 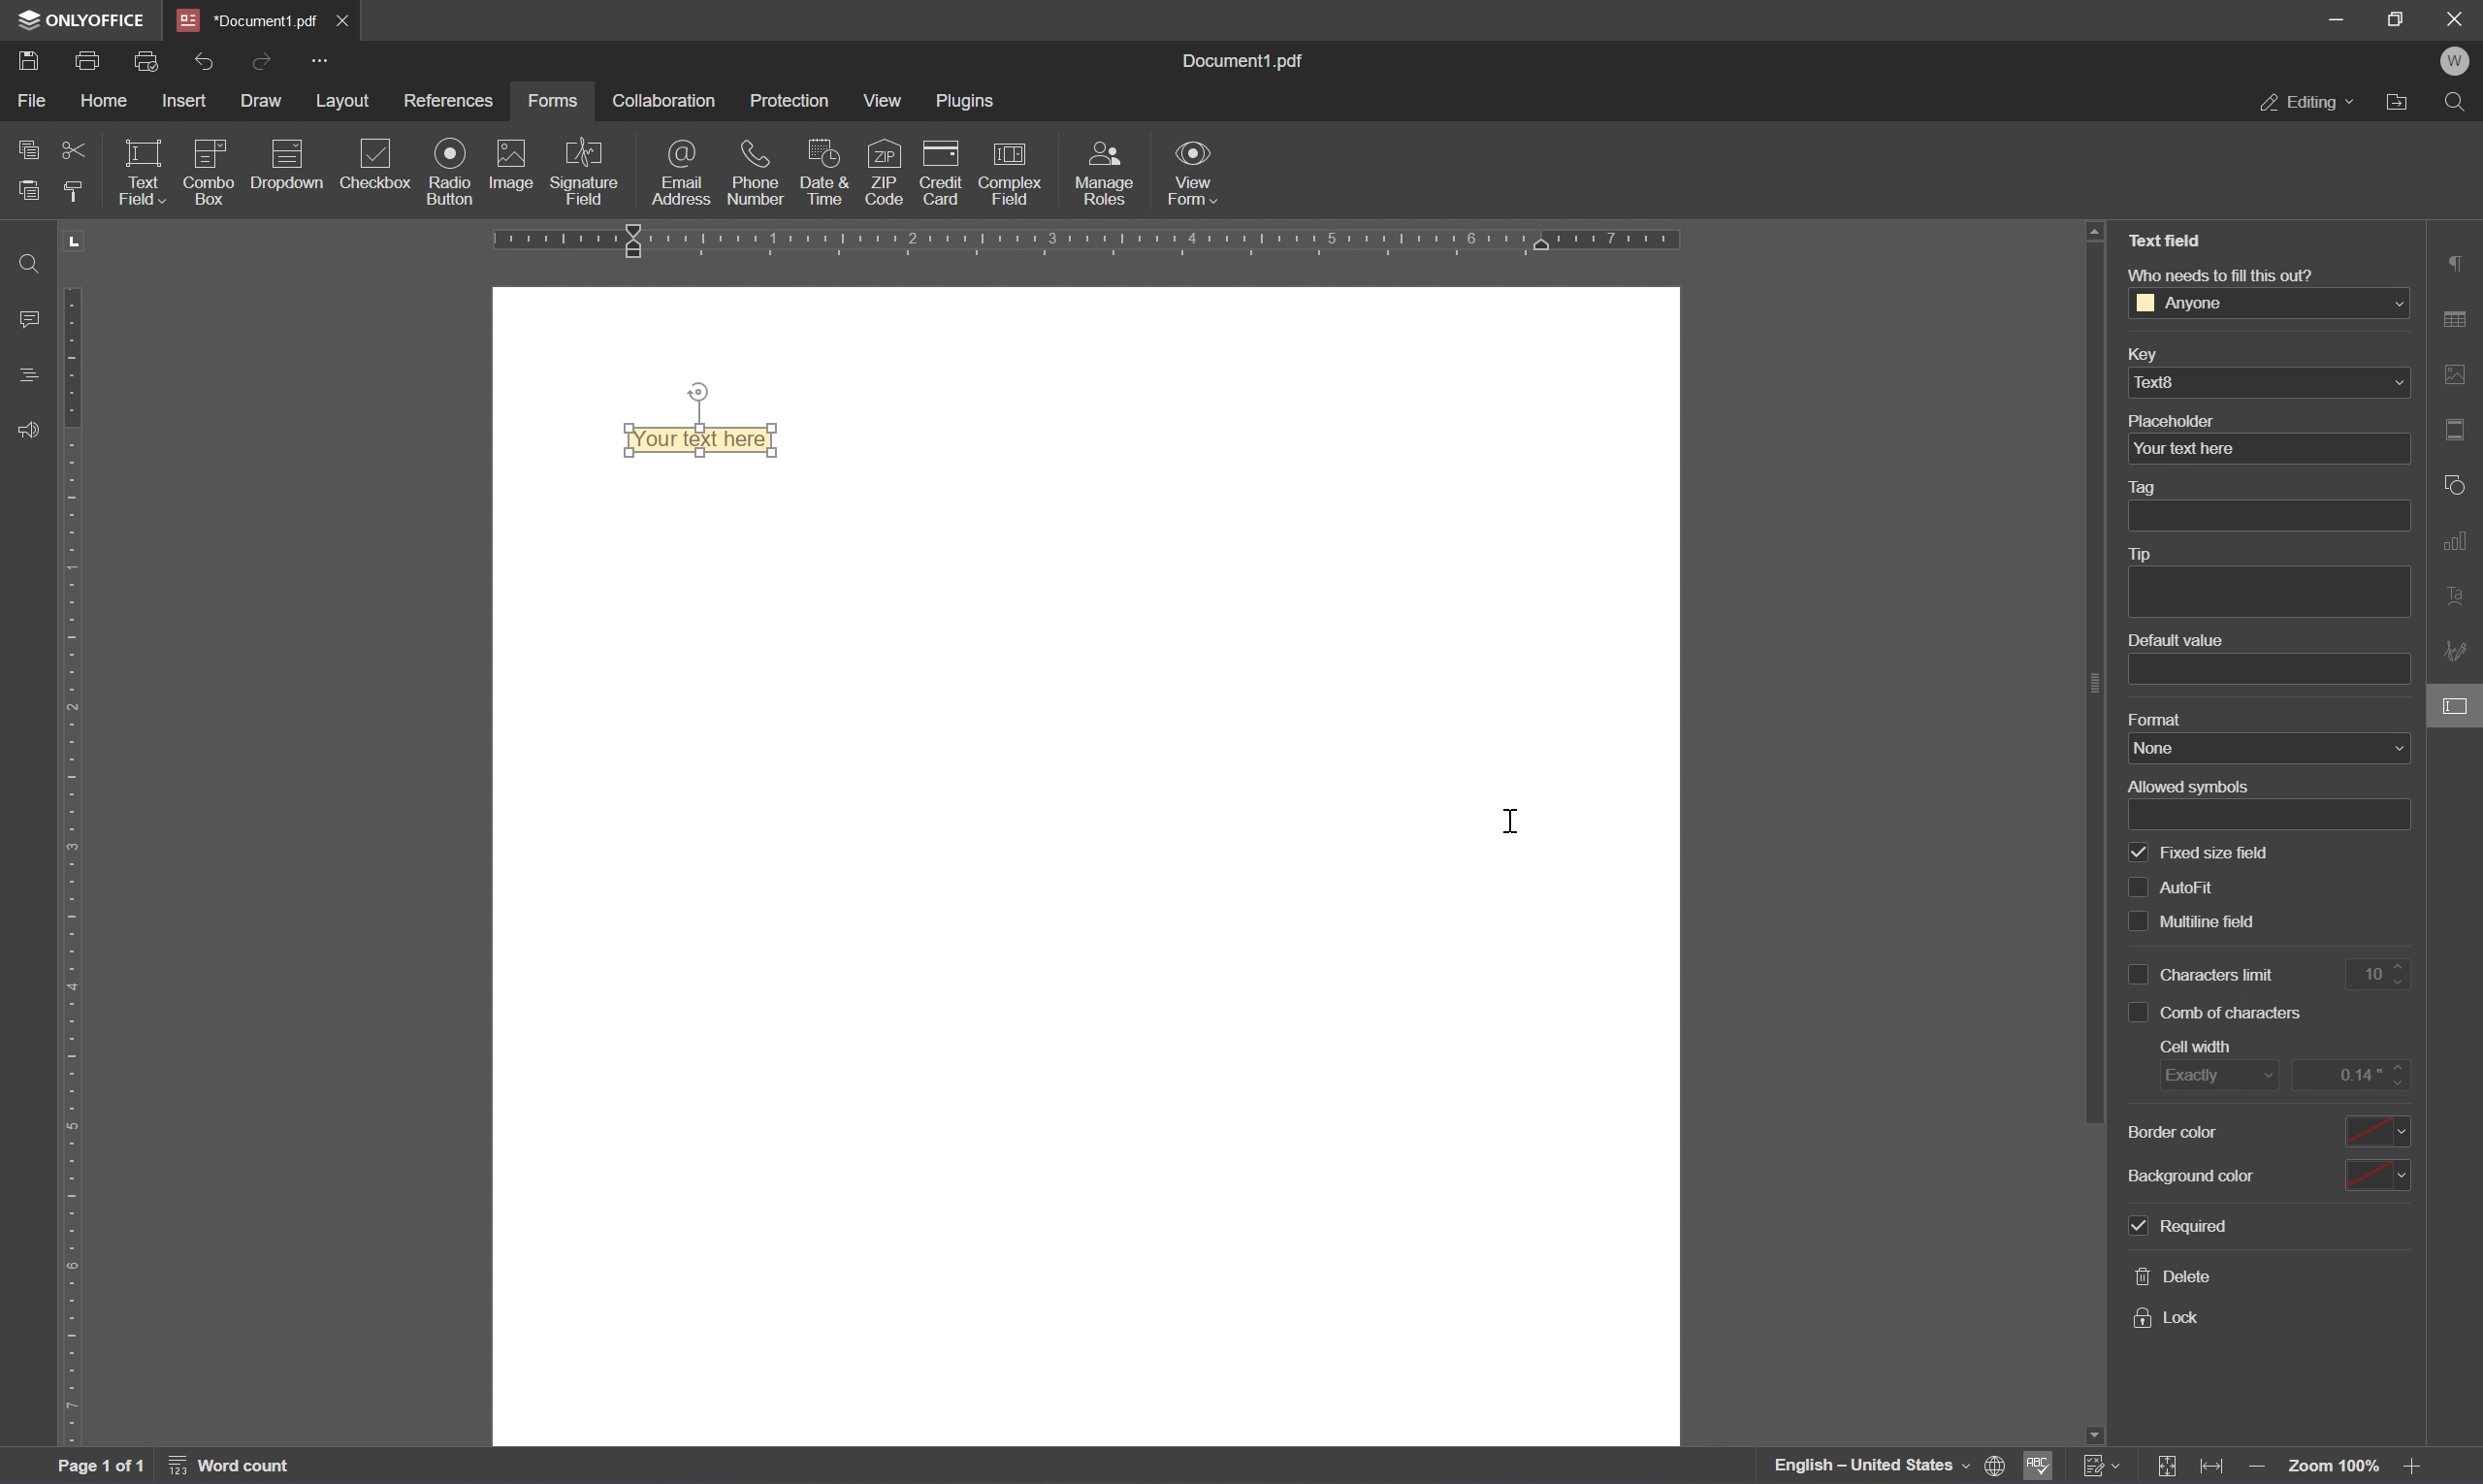 I want to click on multiline field, so click(x=2227, y=924).